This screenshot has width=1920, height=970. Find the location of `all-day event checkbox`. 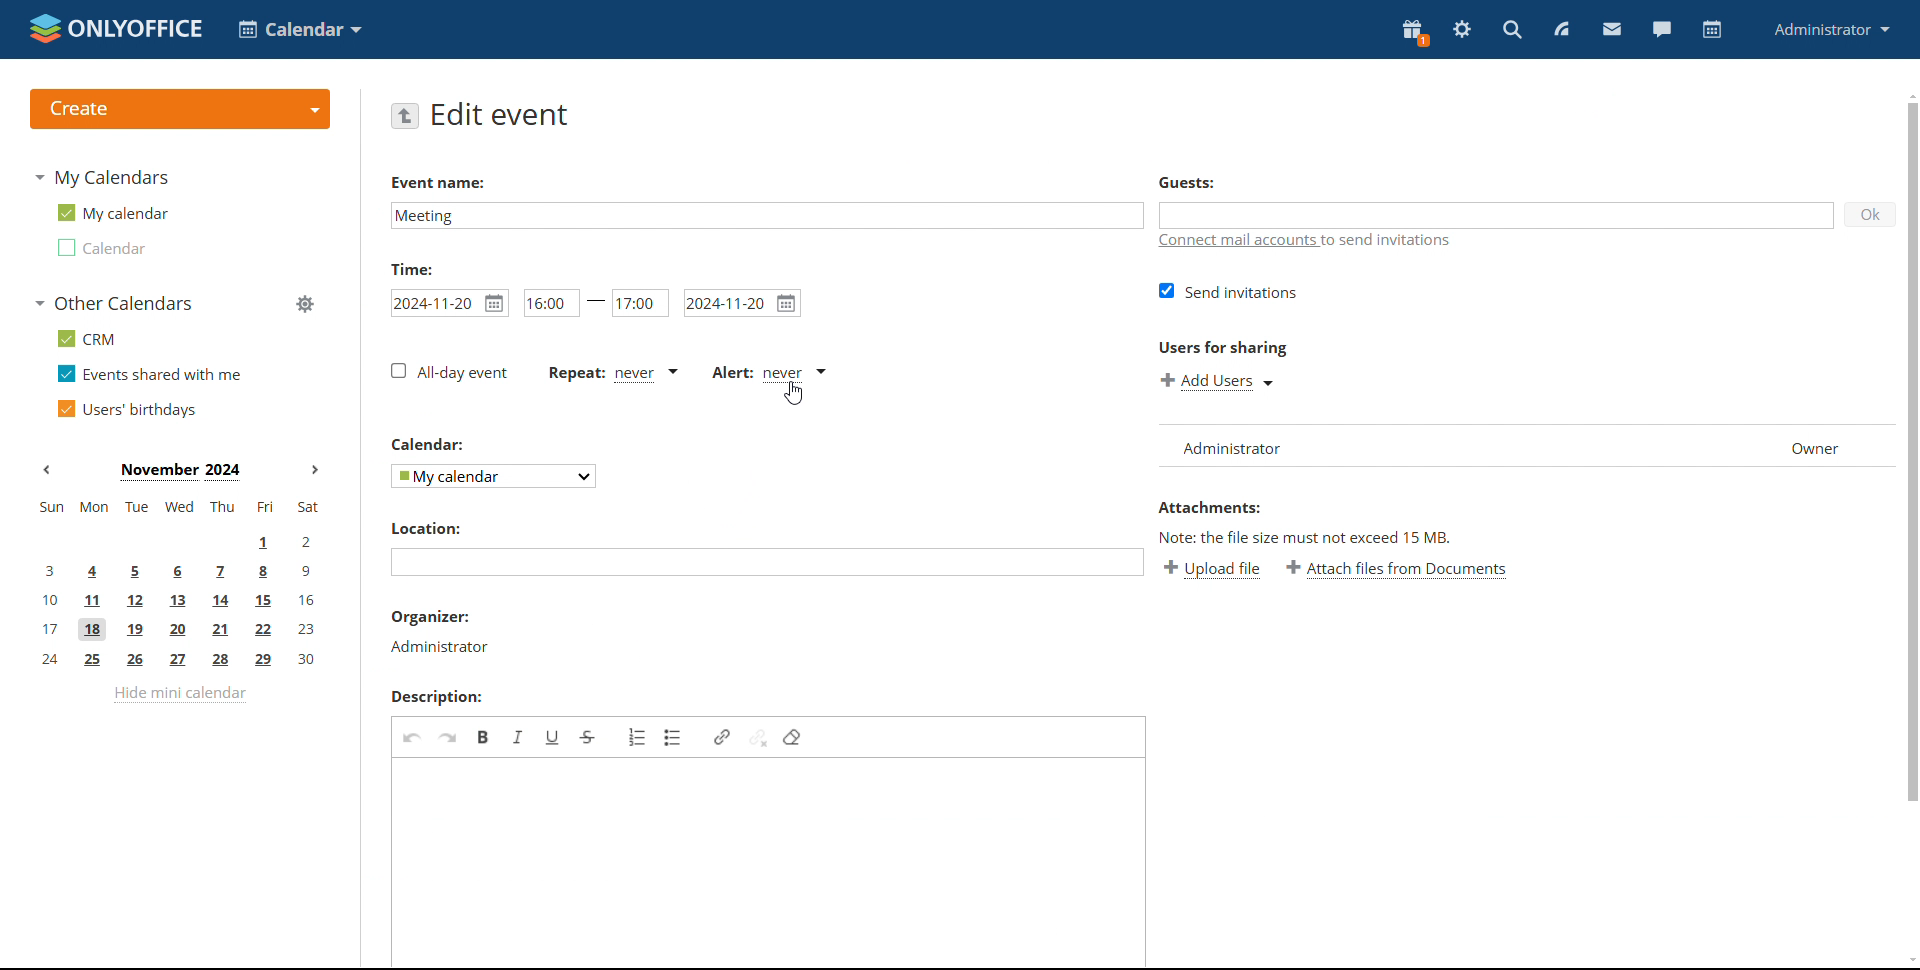

all-day event checkbox is located at coordinates (450, 372).